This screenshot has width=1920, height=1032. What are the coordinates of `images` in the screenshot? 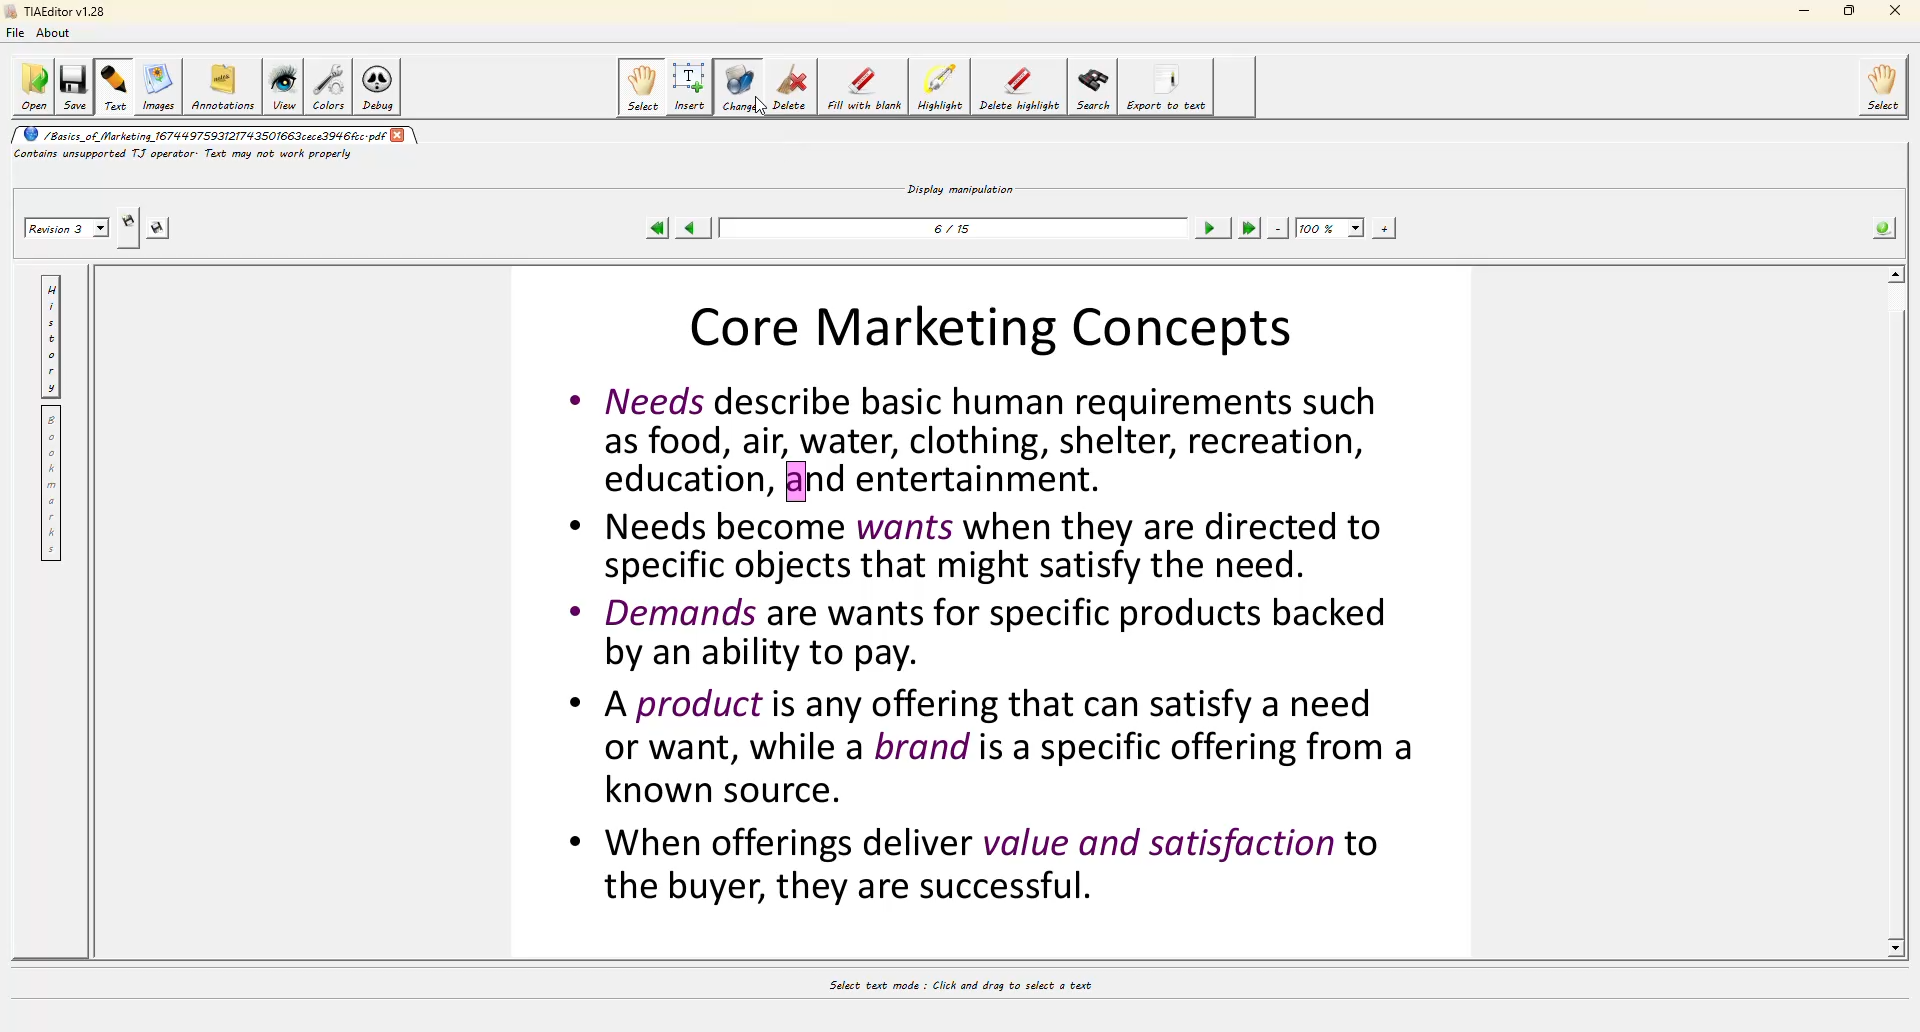 It's located at (162, 88).